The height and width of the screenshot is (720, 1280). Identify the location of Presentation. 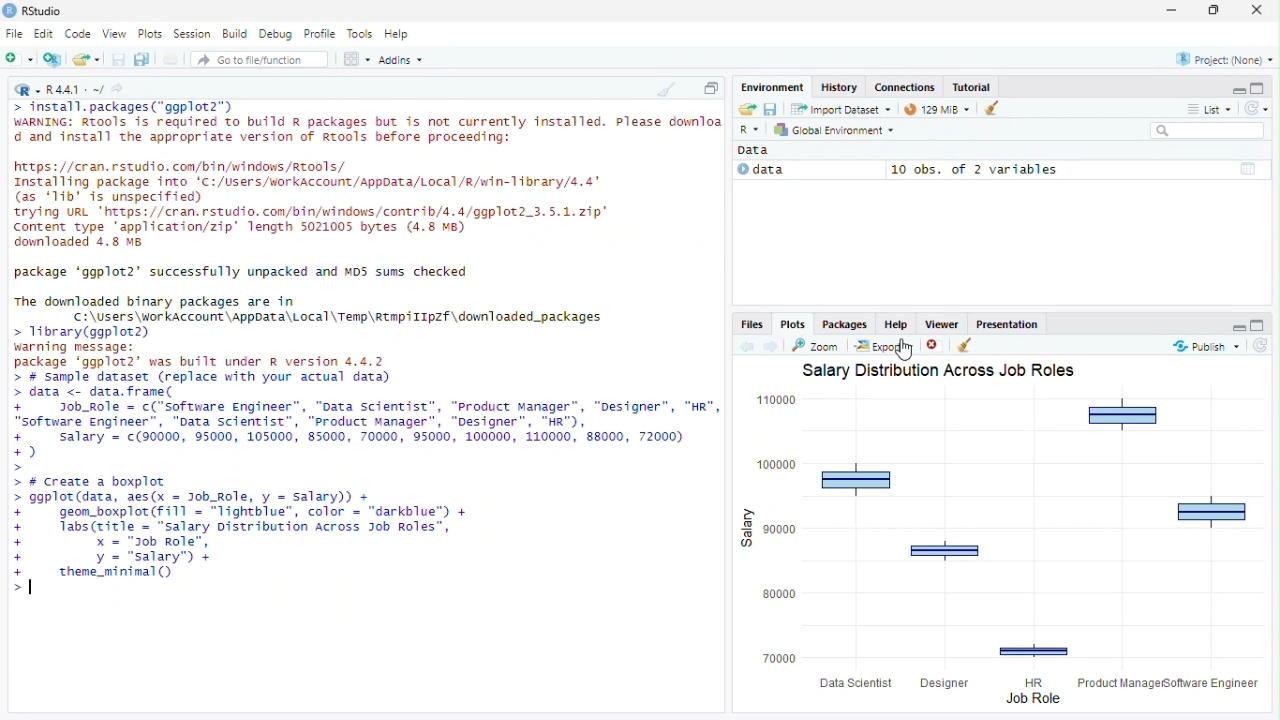
(1007, 323).